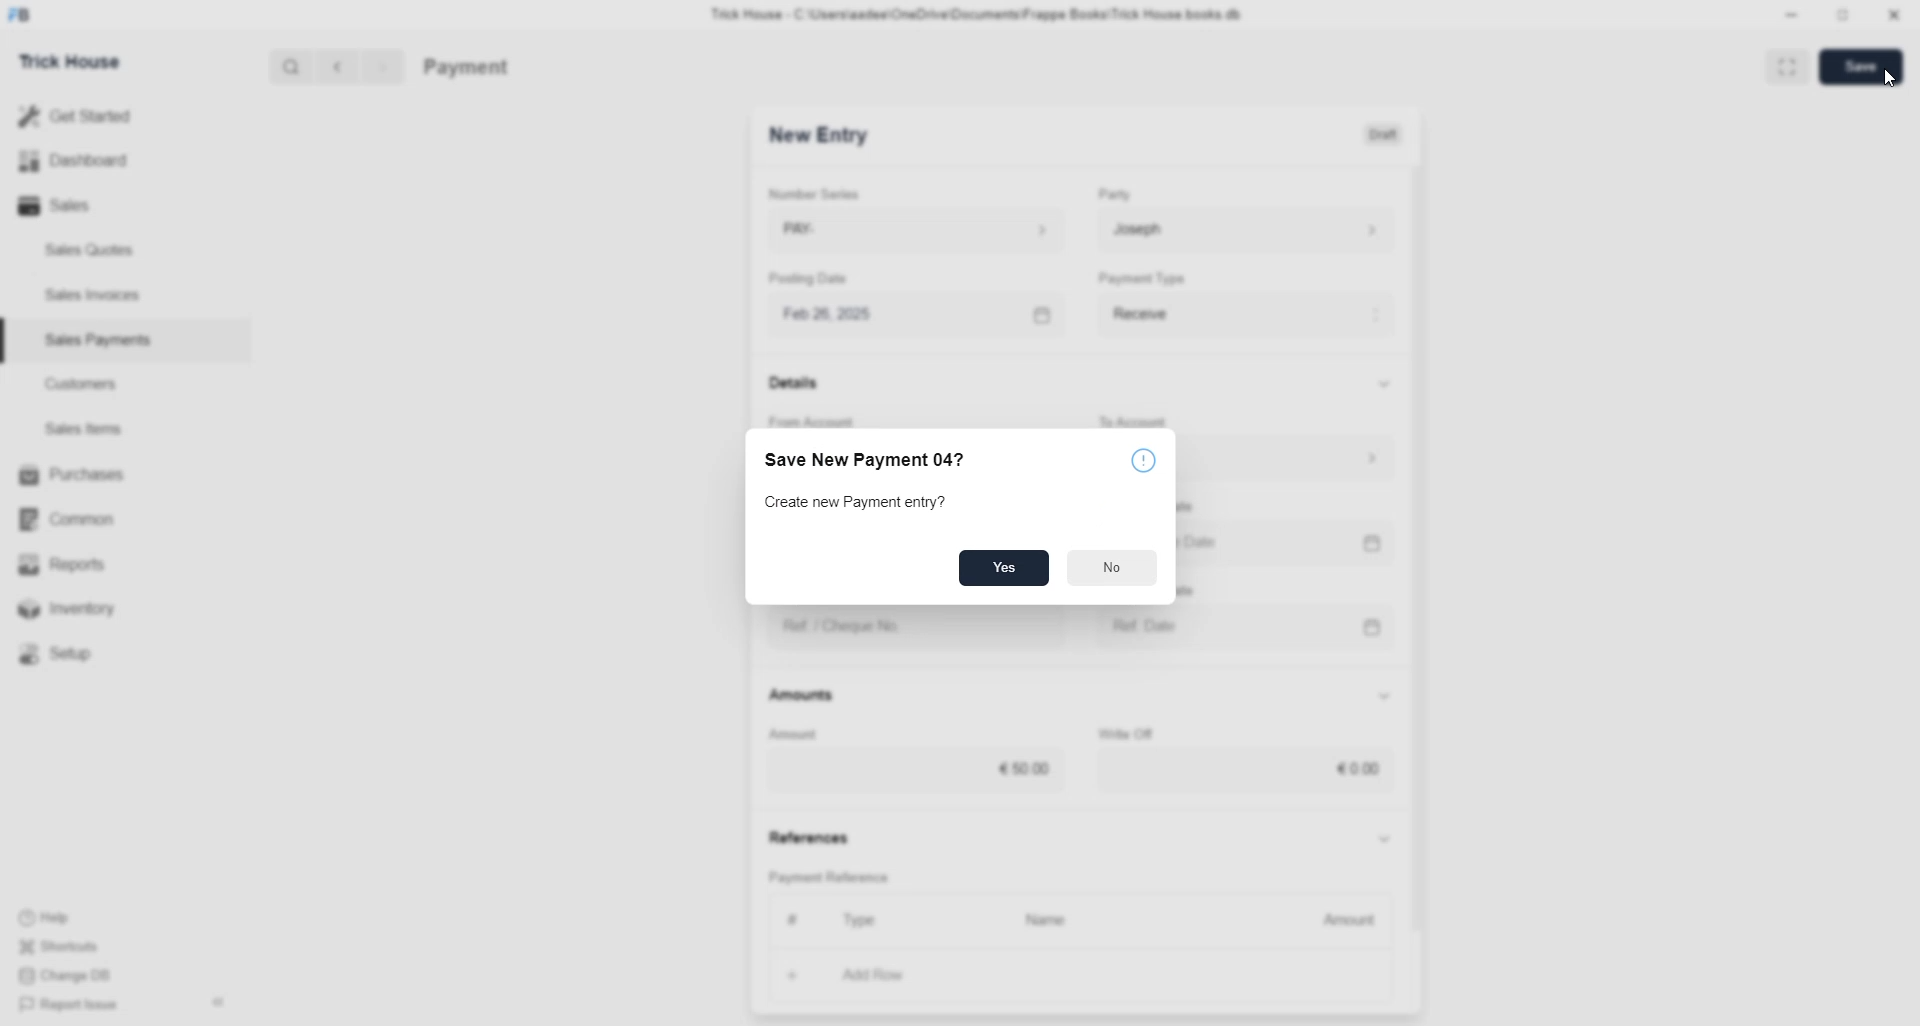 The height and width of the screenshot is (1026, 1920). What do you see at coordinates (1860, 66) in the screenshot?
I see `Save` at bounding box center [1860, 66].